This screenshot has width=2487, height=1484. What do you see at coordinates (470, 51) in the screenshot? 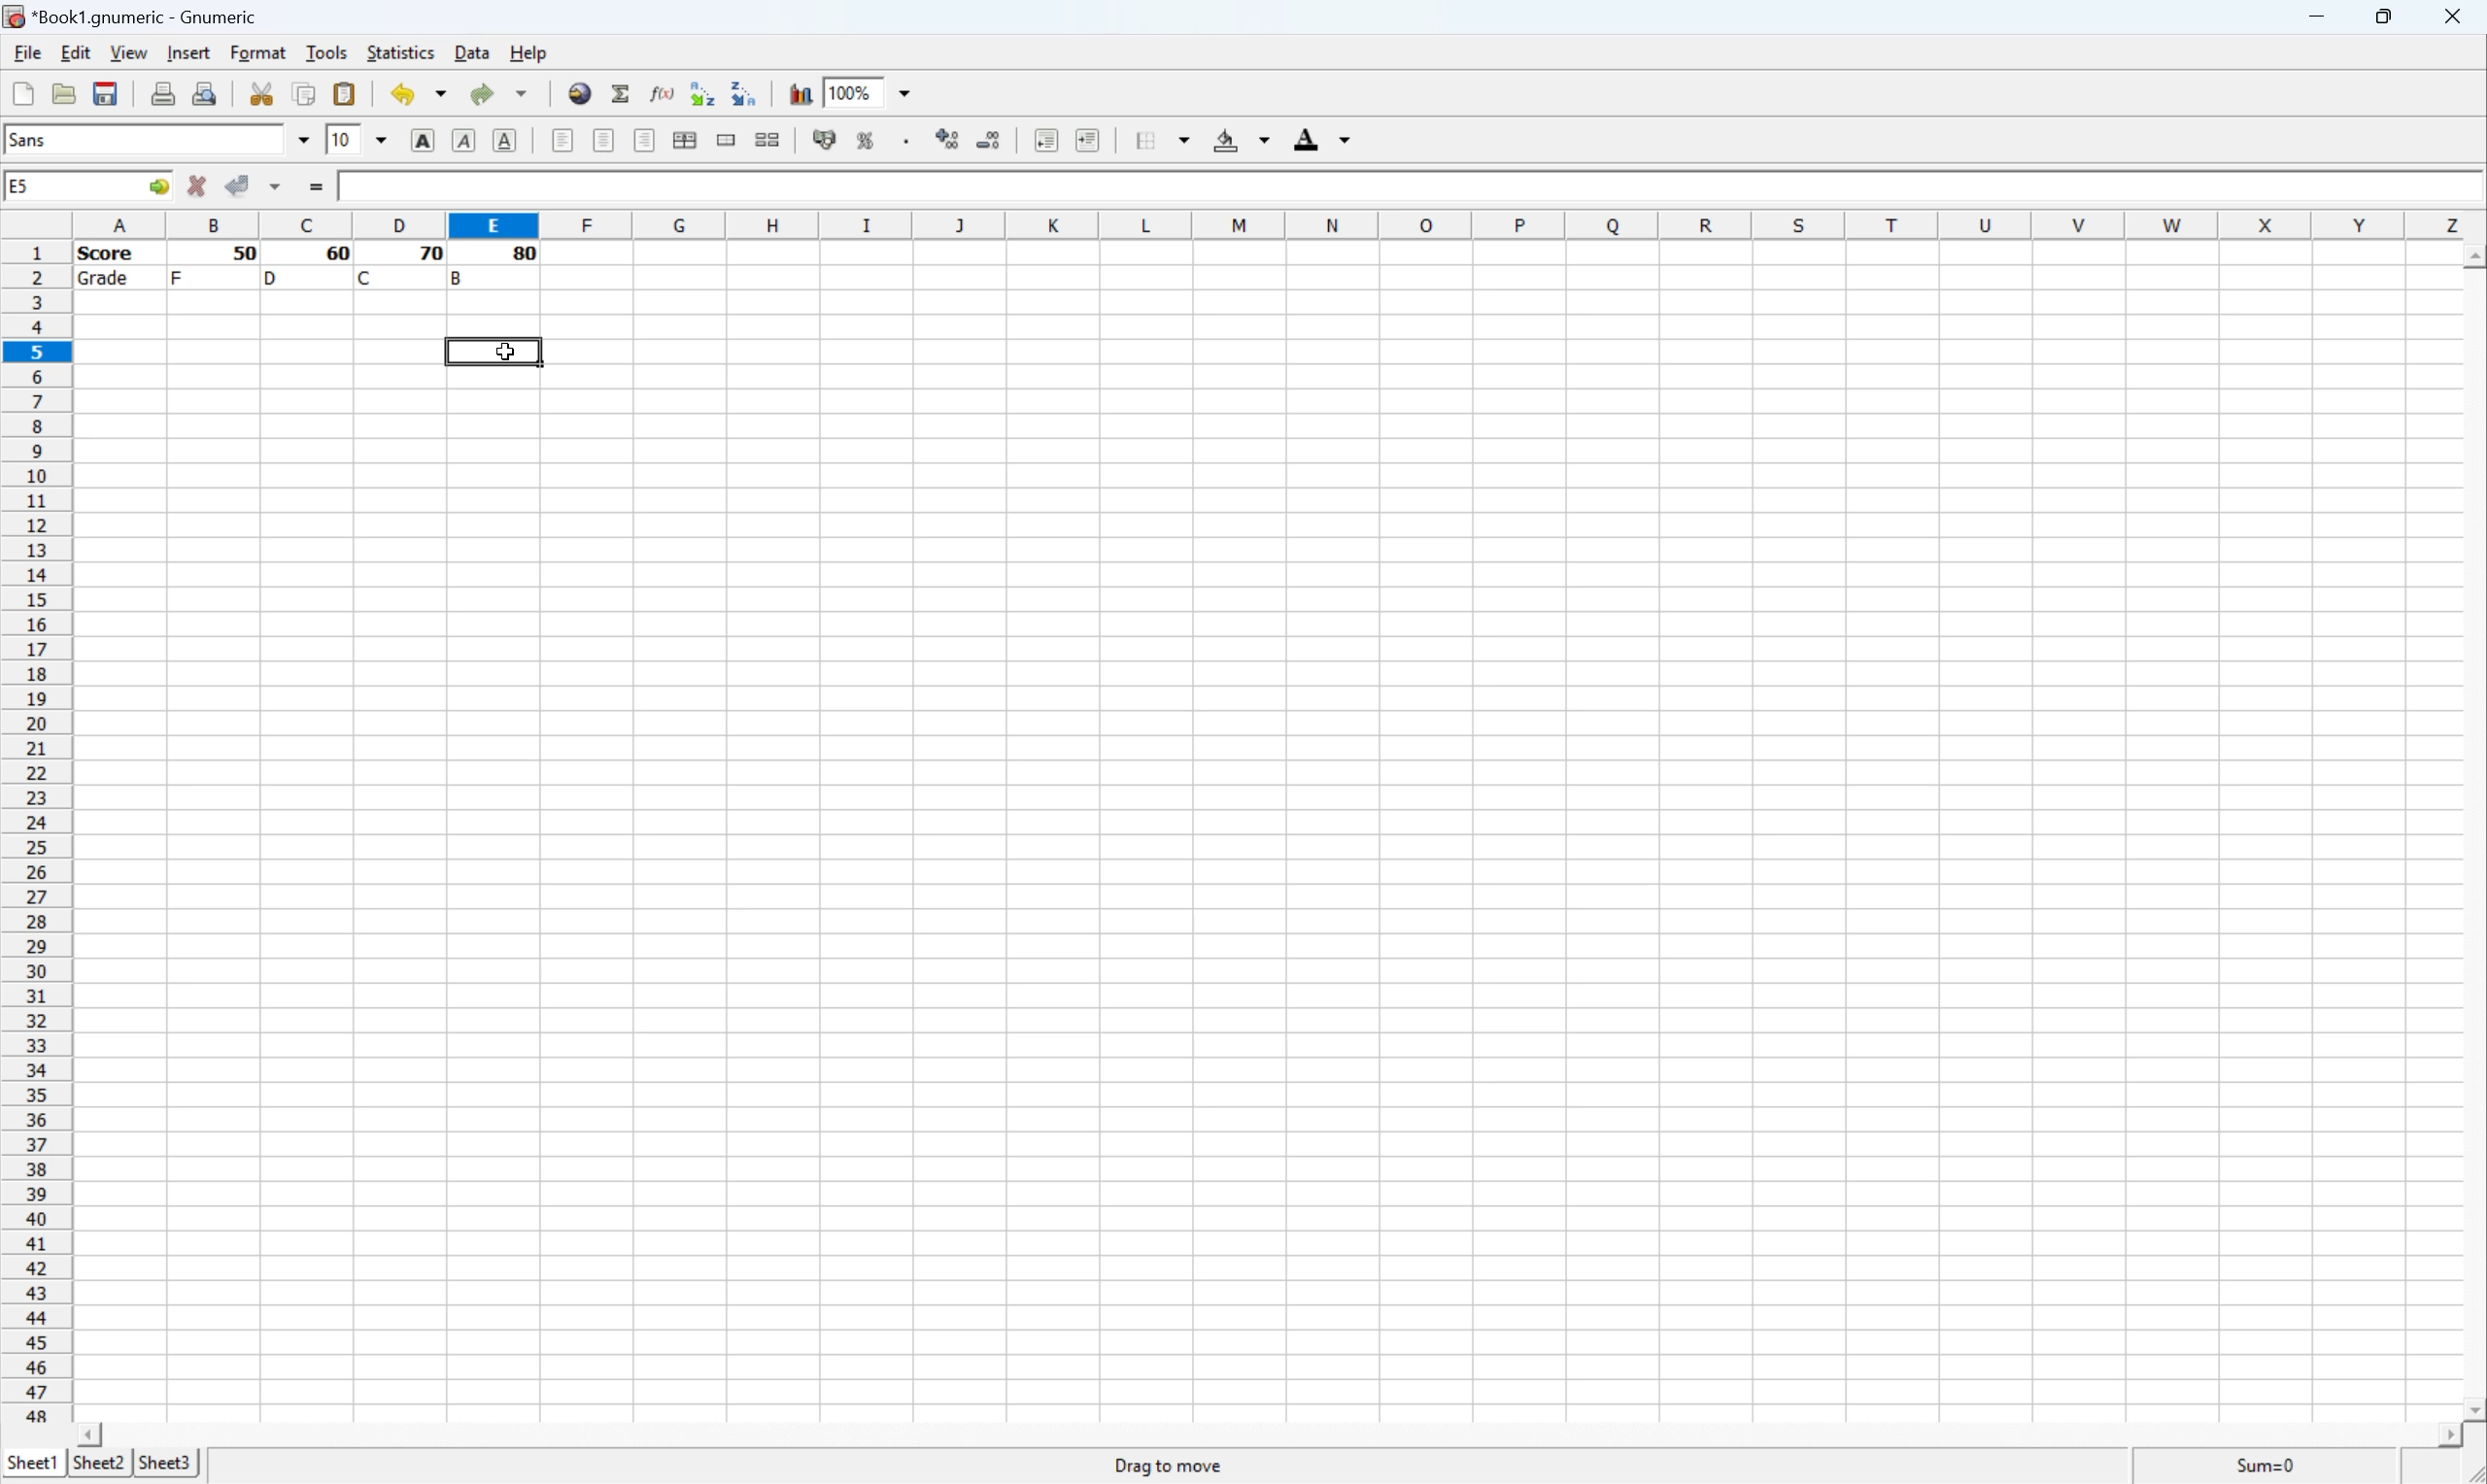
I see `Data` at bounding box center [470, 51].